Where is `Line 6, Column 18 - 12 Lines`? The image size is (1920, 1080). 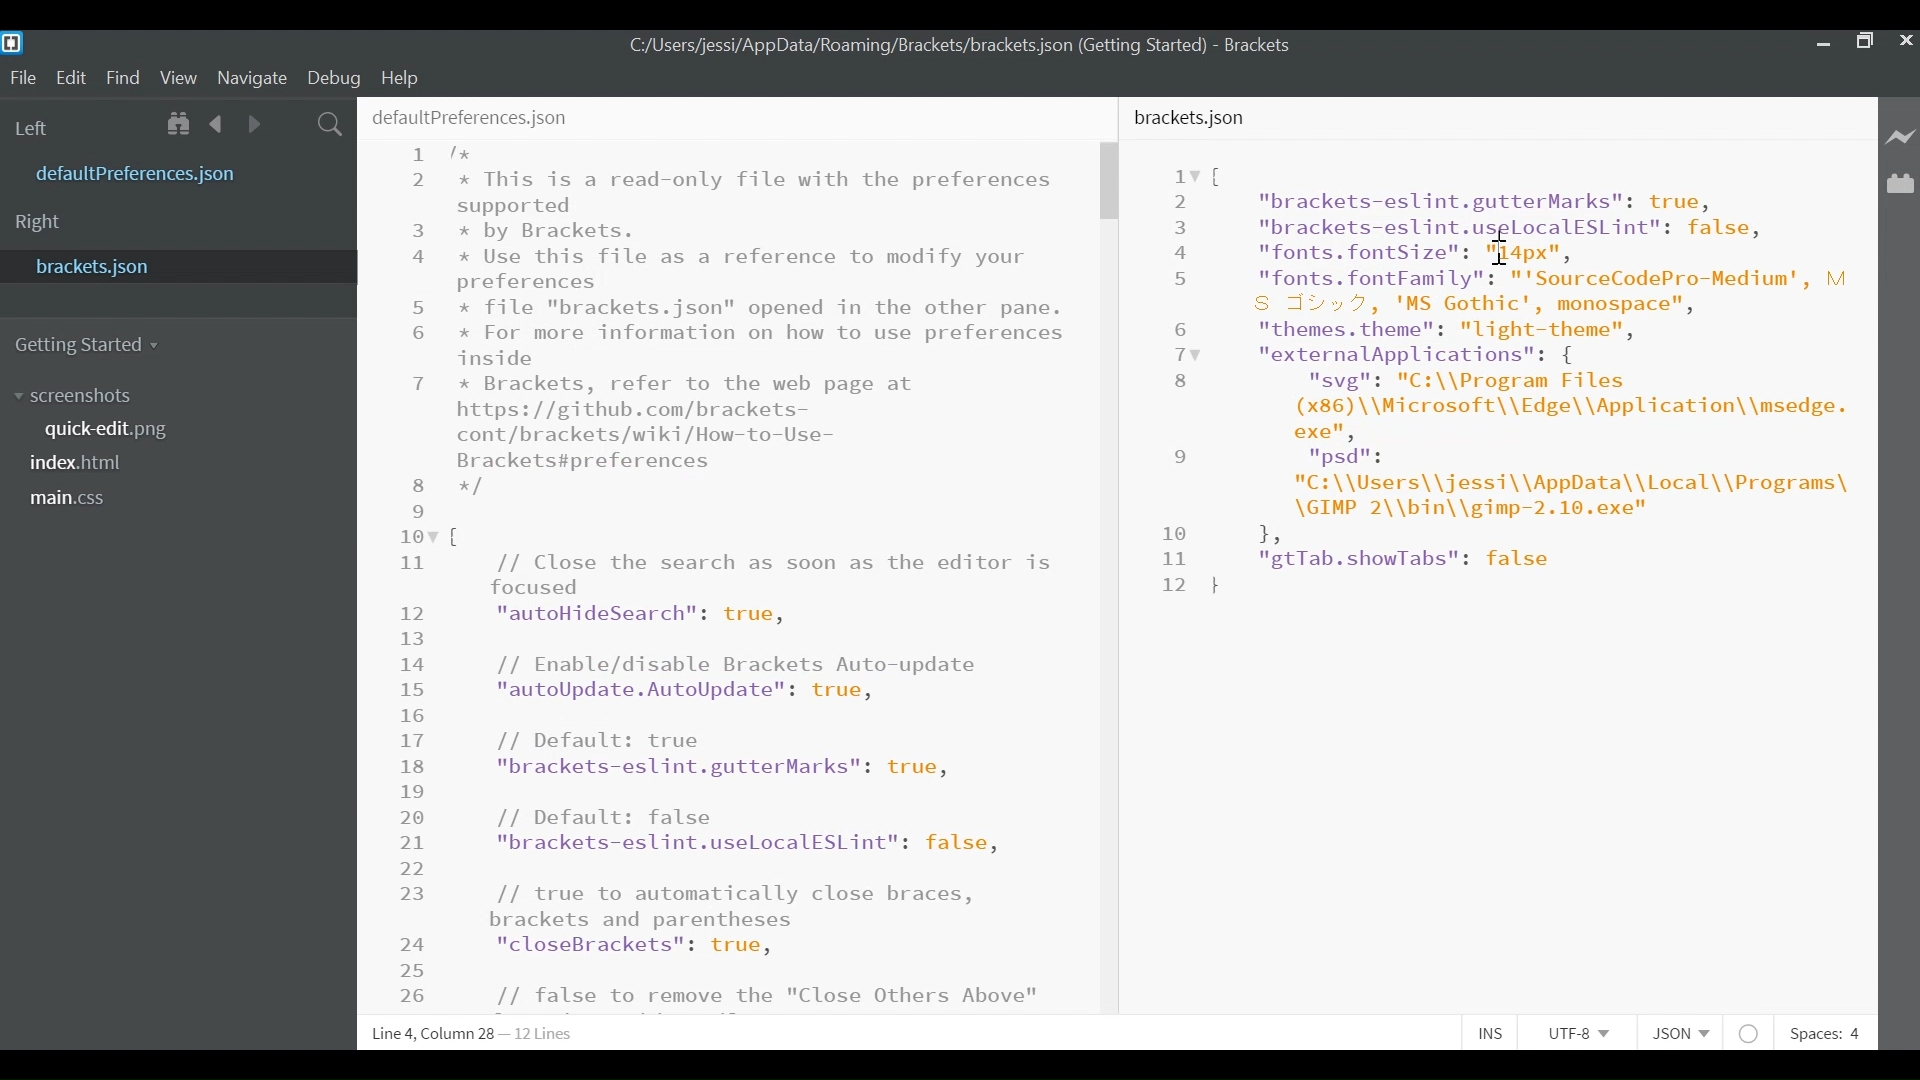 Line 6, Column 18 - 12 Lines is located at coordinates (476, 1034).